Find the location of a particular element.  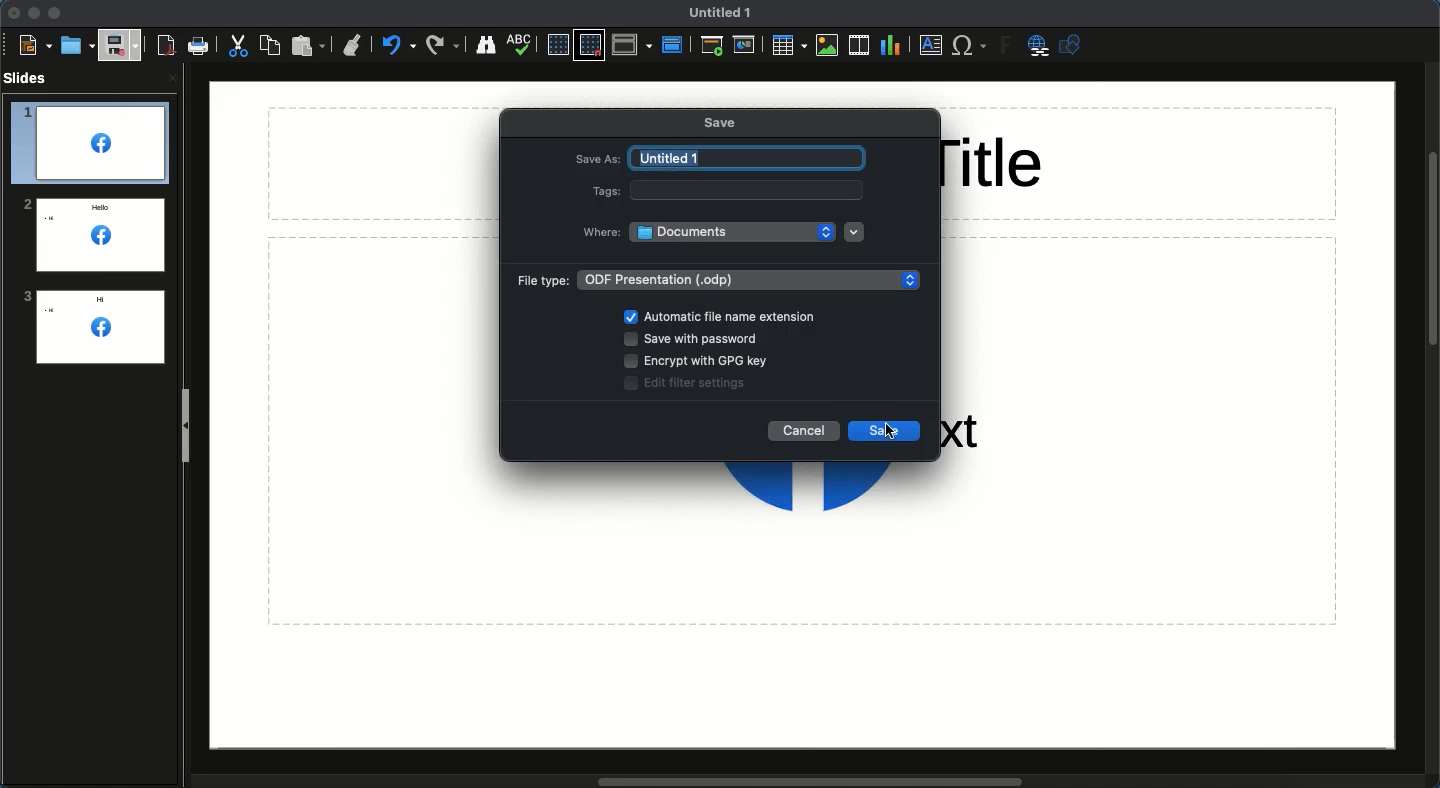

Name is located at coordinates (716, 12).